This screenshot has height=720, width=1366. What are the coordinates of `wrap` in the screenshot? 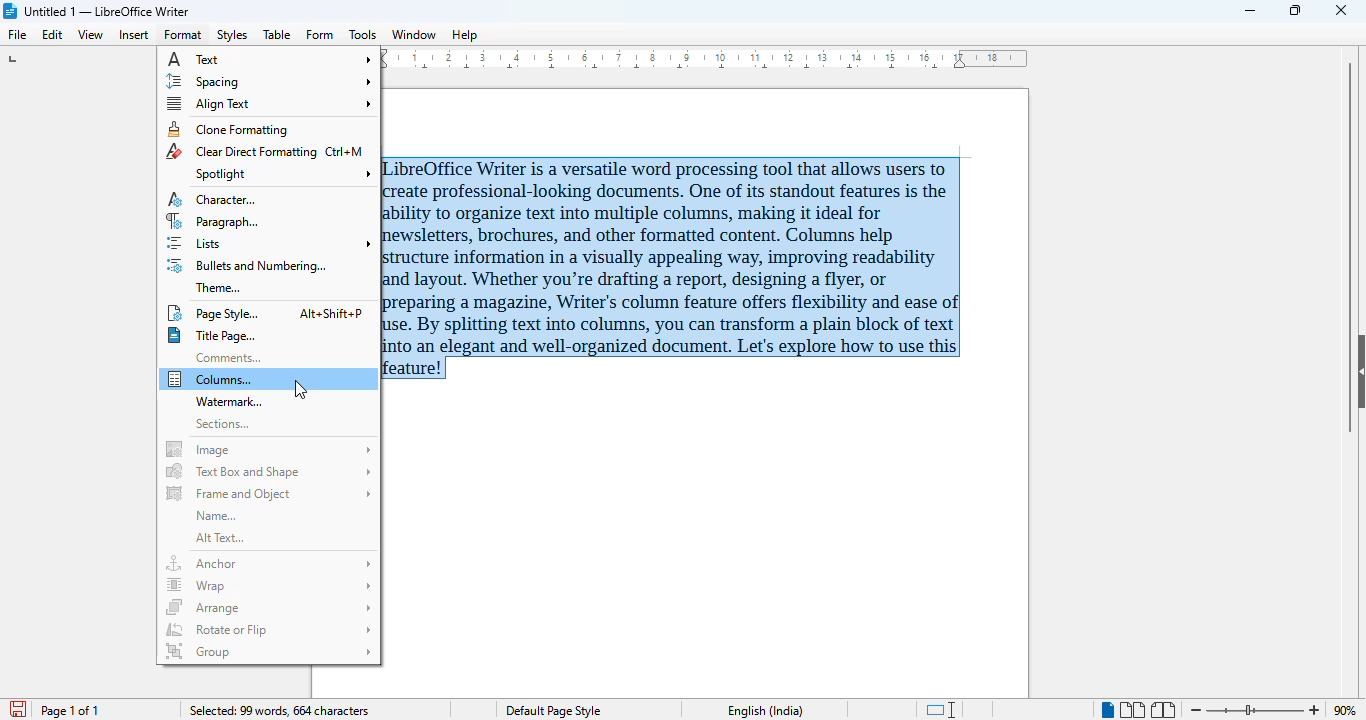 It's located at (270, 586).